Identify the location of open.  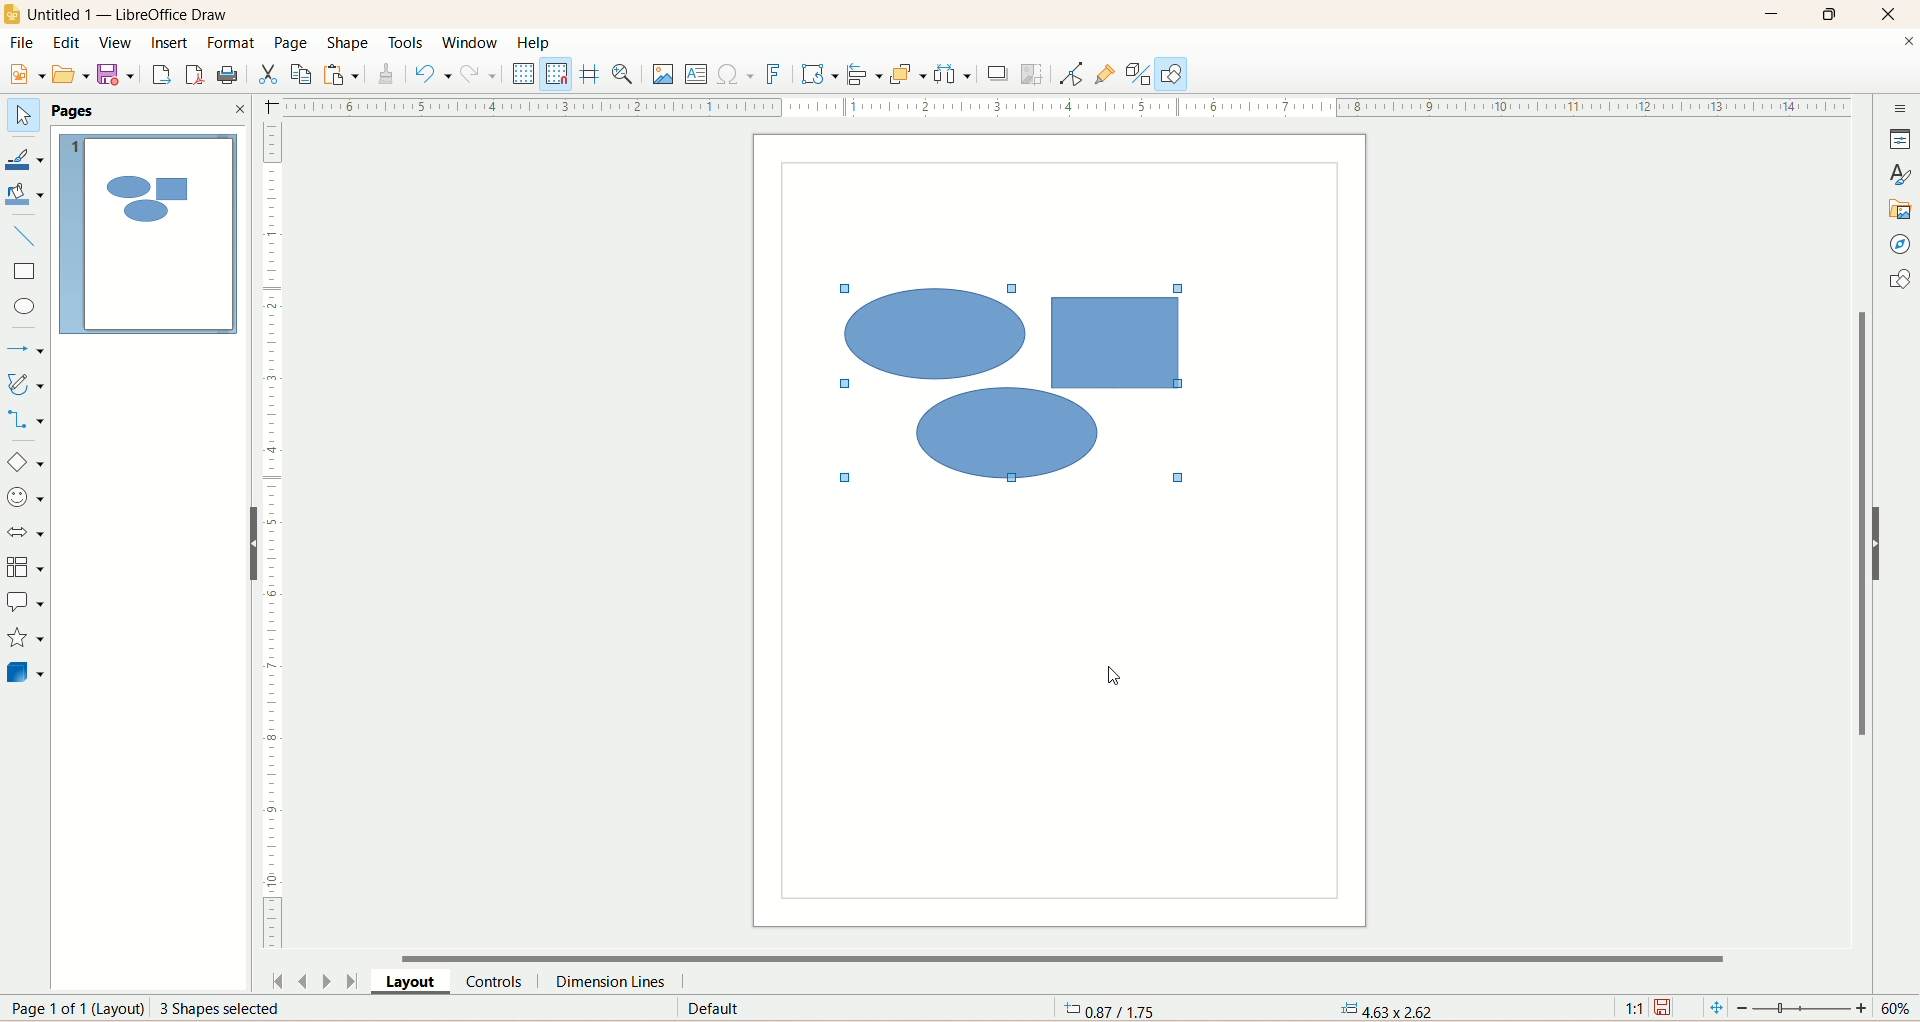
(73, 74).